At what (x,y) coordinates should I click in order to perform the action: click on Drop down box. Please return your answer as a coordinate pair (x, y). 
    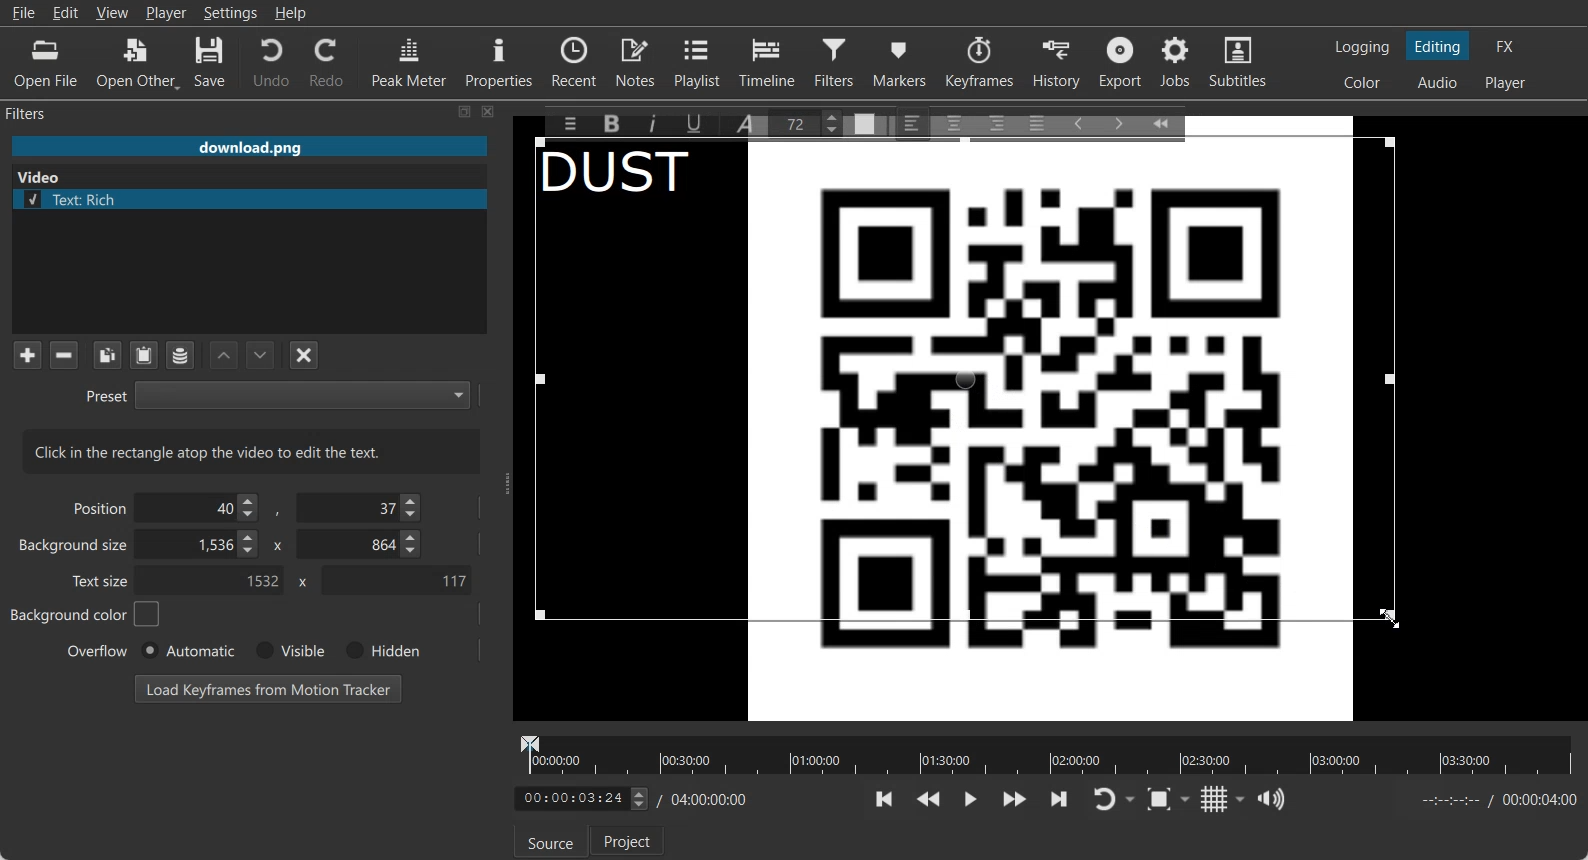
    Looking at the image, I should click on (1132, 800).